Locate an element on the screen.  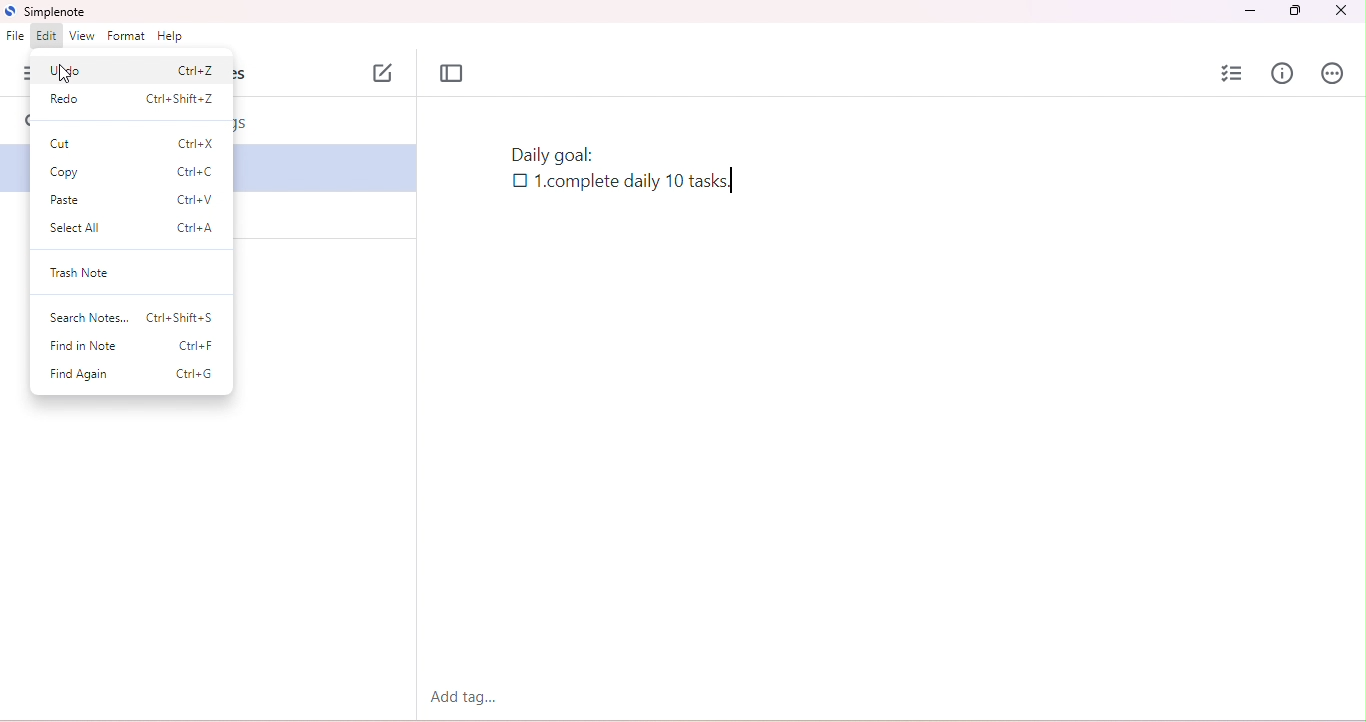
info is located at coordinates (1282, 72).